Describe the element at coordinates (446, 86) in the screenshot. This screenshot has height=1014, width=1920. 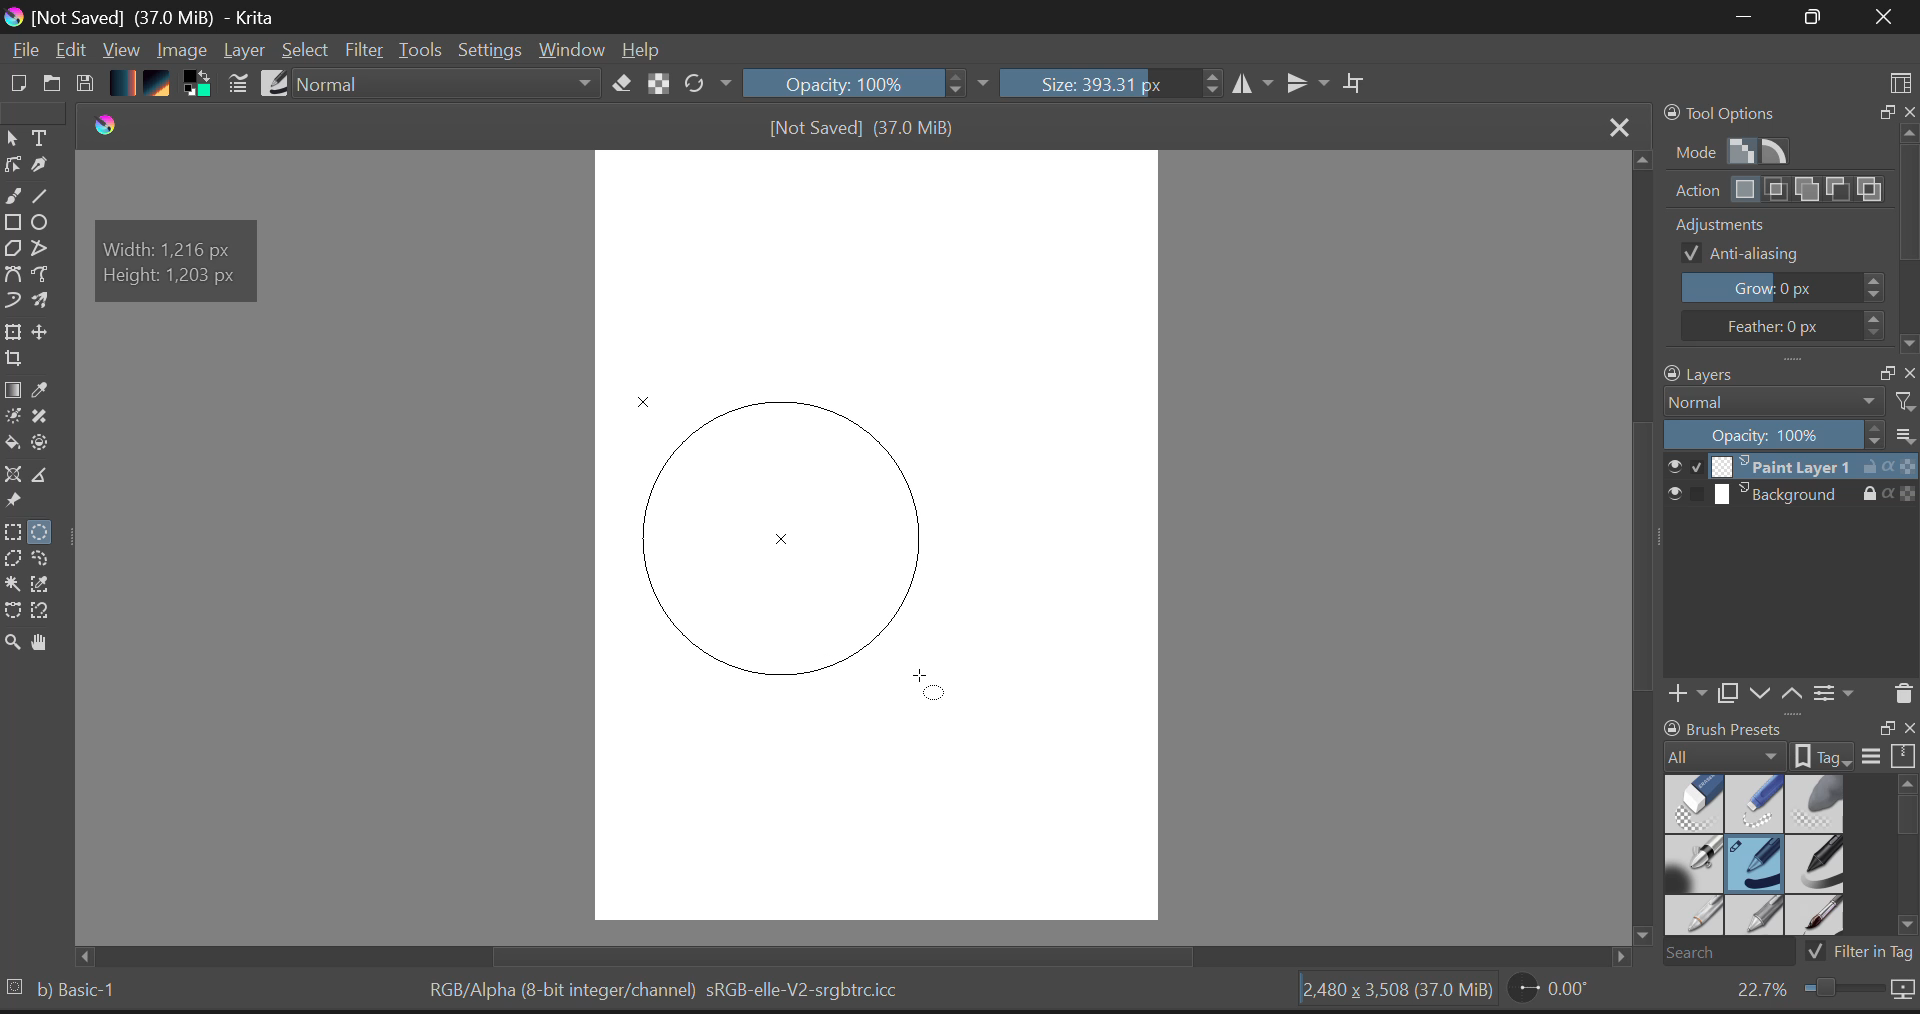
I see `Blending Mode` at that location.